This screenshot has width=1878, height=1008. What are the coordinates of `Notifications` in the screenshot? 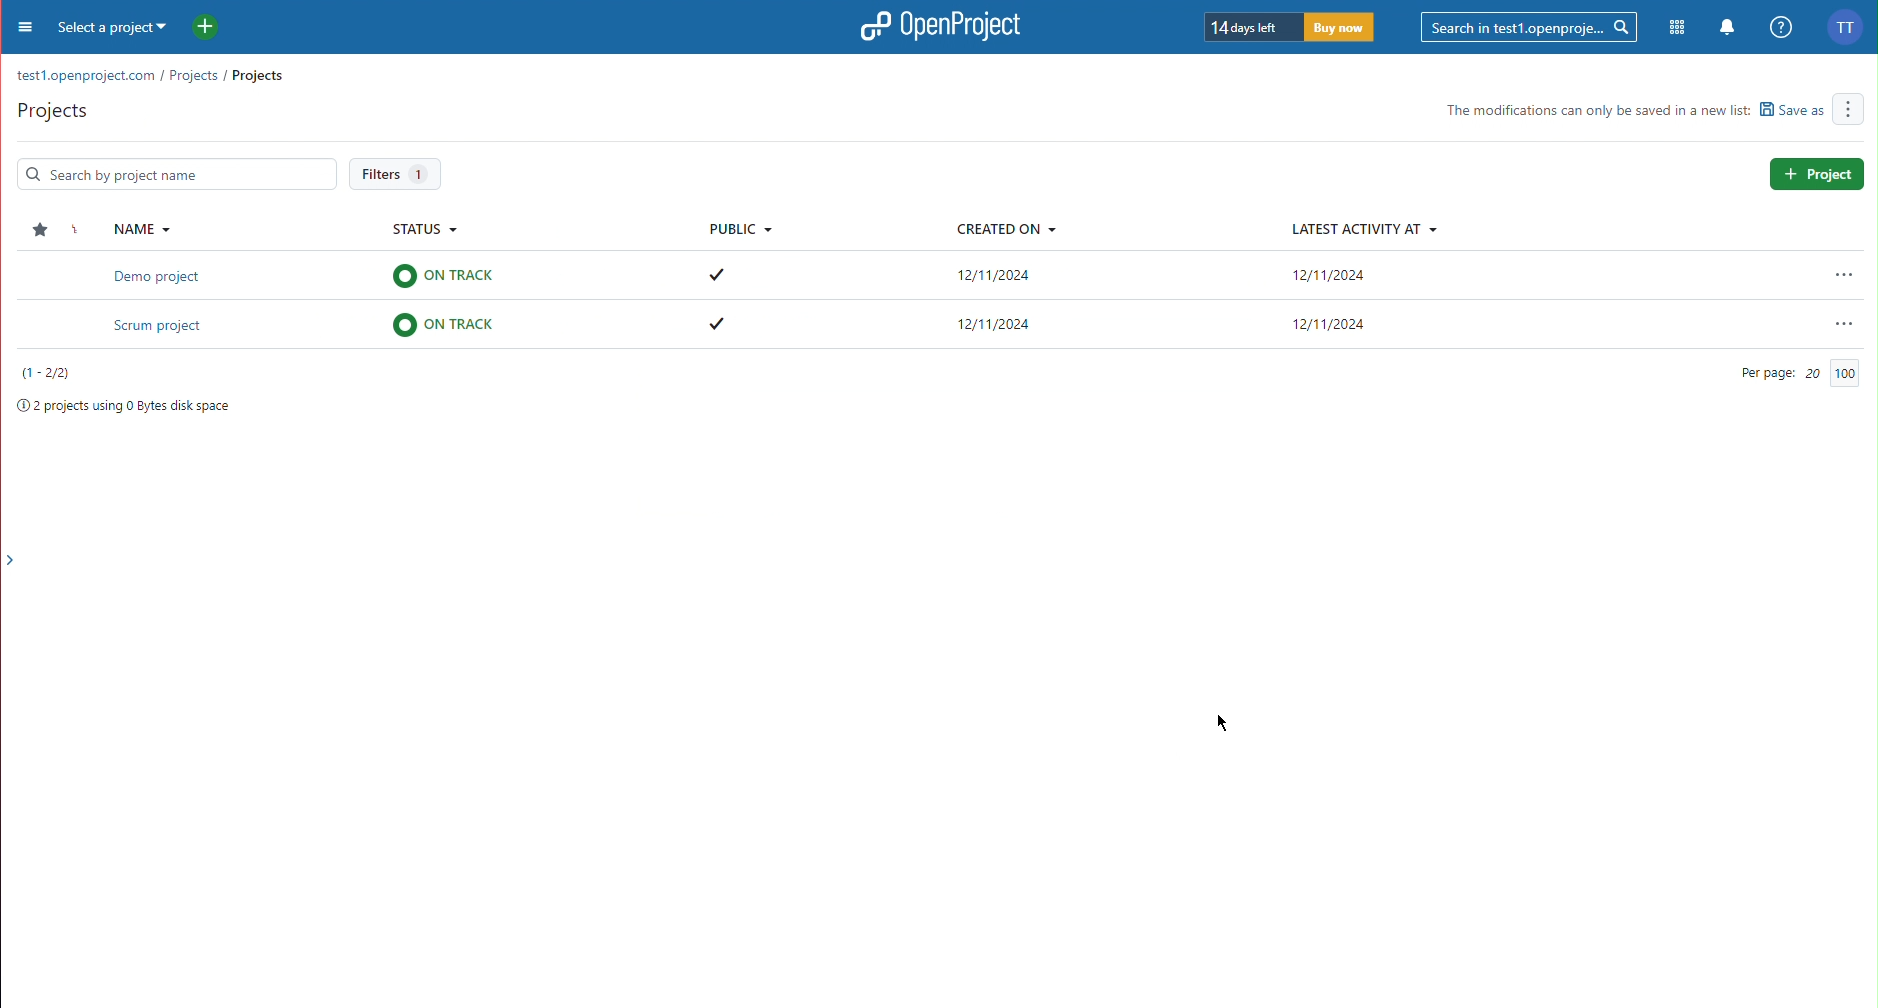 It's located at (1725, 29).